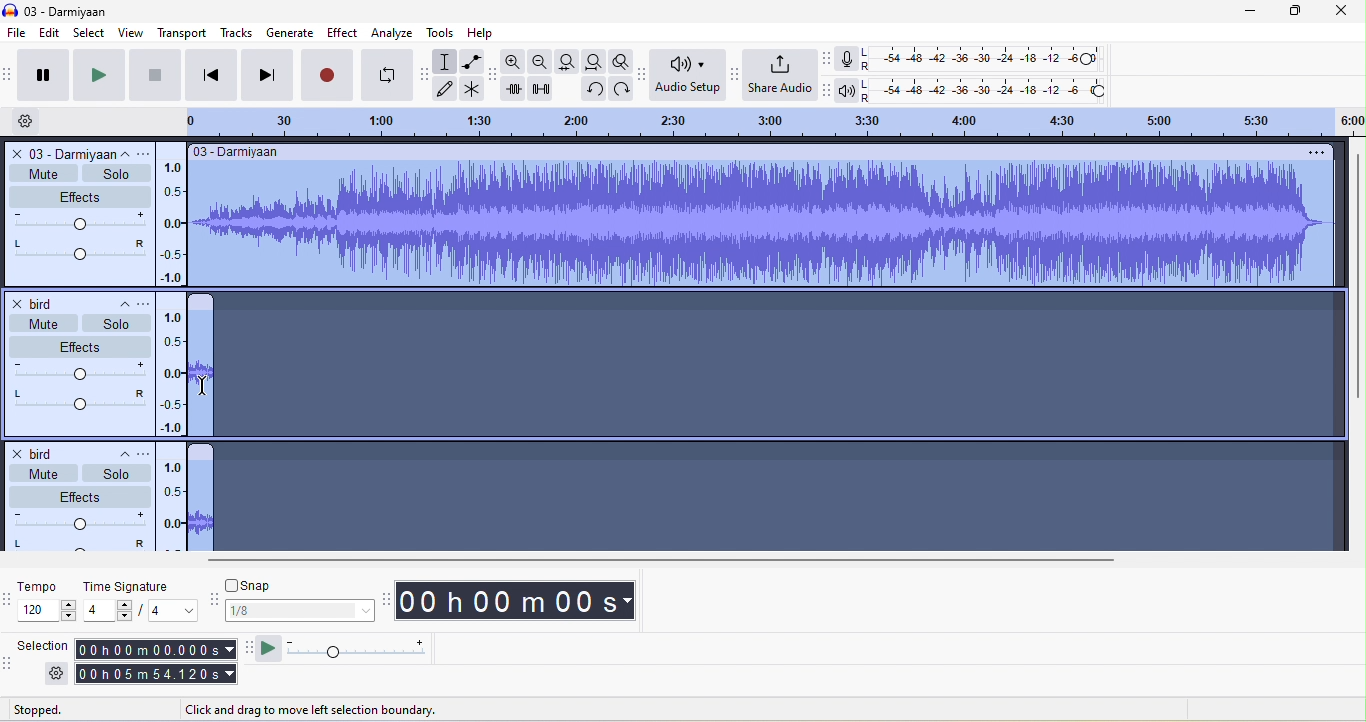  Describe the element at coordinates (269, 73) in the screenshot. I see `skip to end` at that location.